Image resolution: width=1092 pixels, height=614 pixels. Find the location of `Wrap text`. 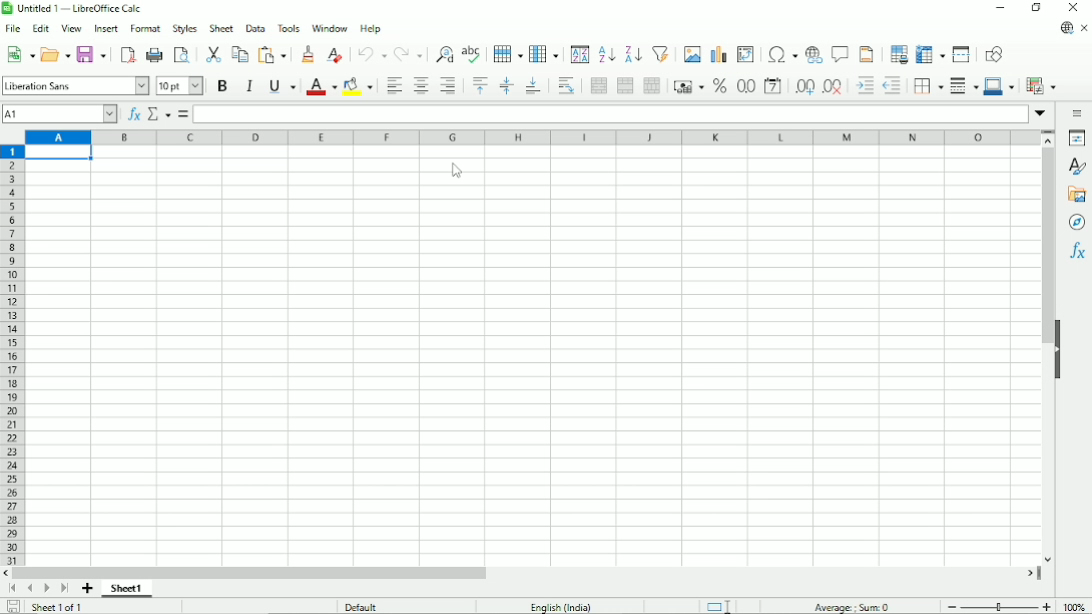

Wrap text is located at coordinates (565, 86).